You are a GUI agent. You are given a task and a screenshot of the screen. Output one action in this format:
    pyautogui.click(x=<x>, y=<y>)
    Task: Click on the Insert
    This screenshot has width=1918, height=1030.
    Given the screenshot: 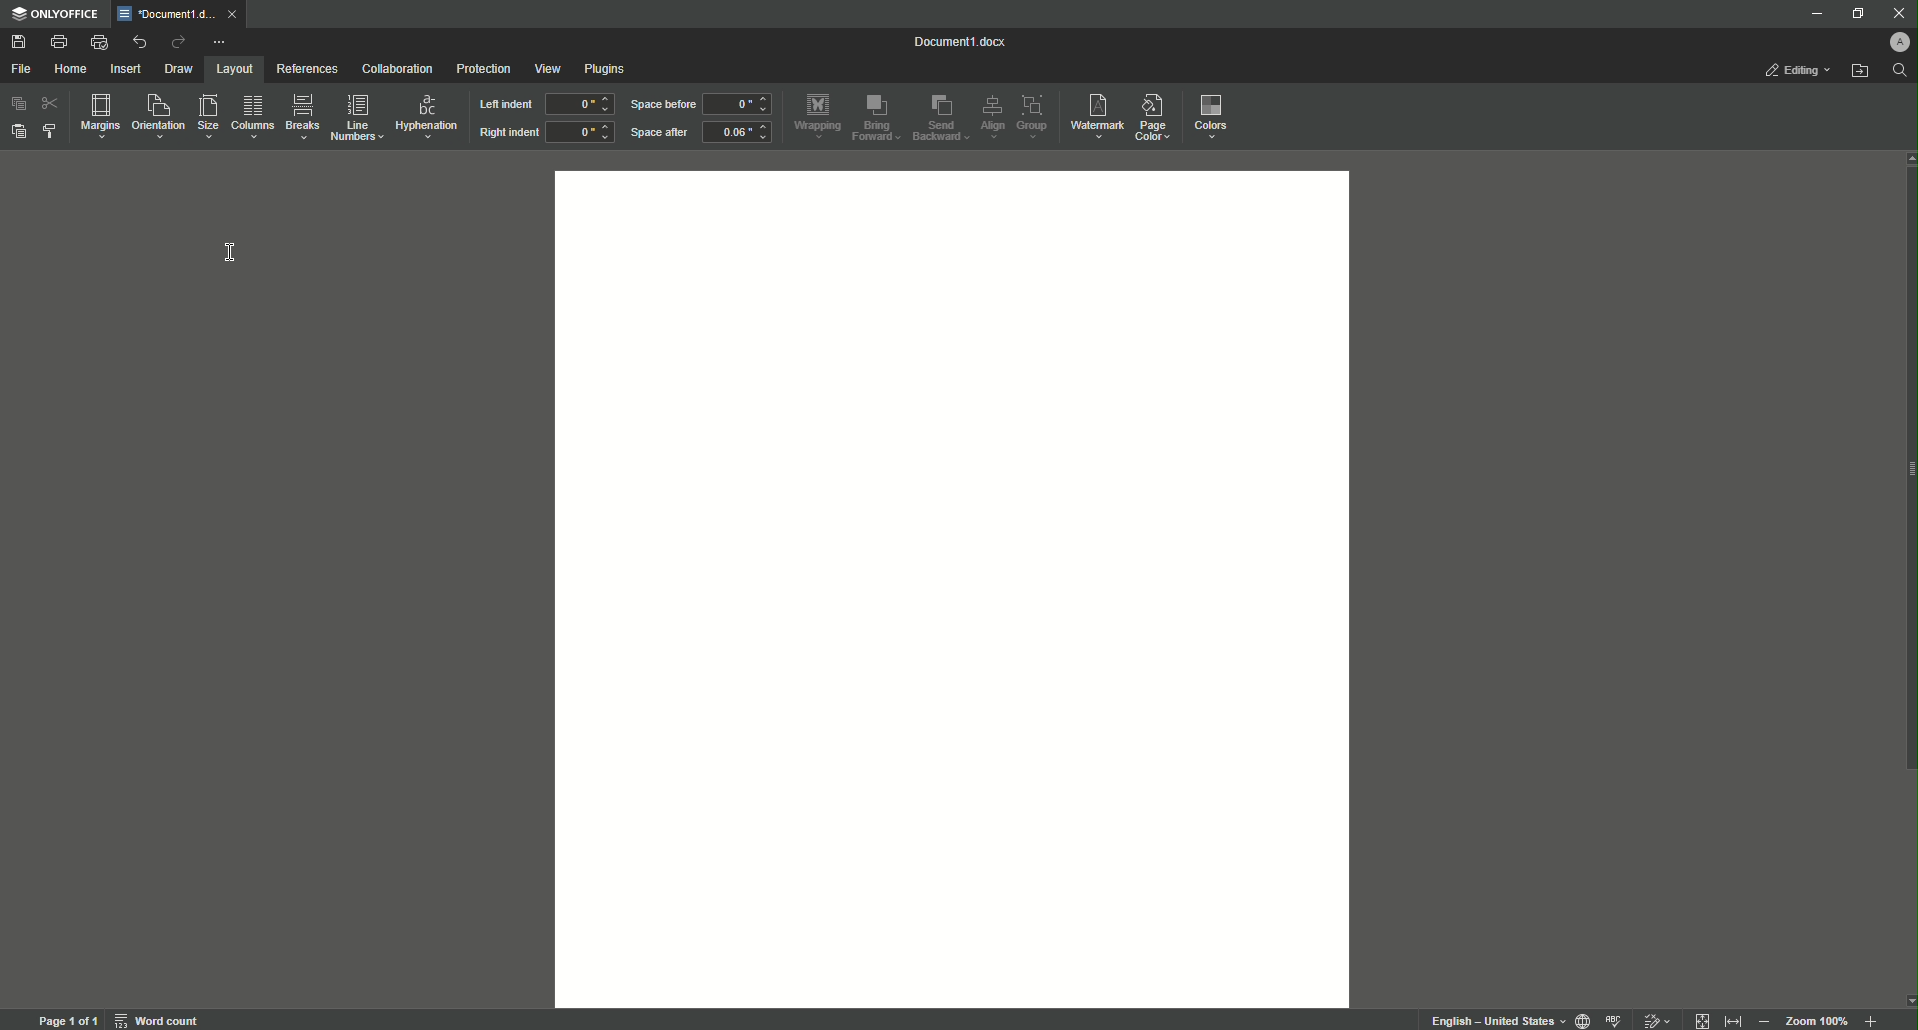 What is the action you would take?
    pyautogui.click(x=126, y=68)
    